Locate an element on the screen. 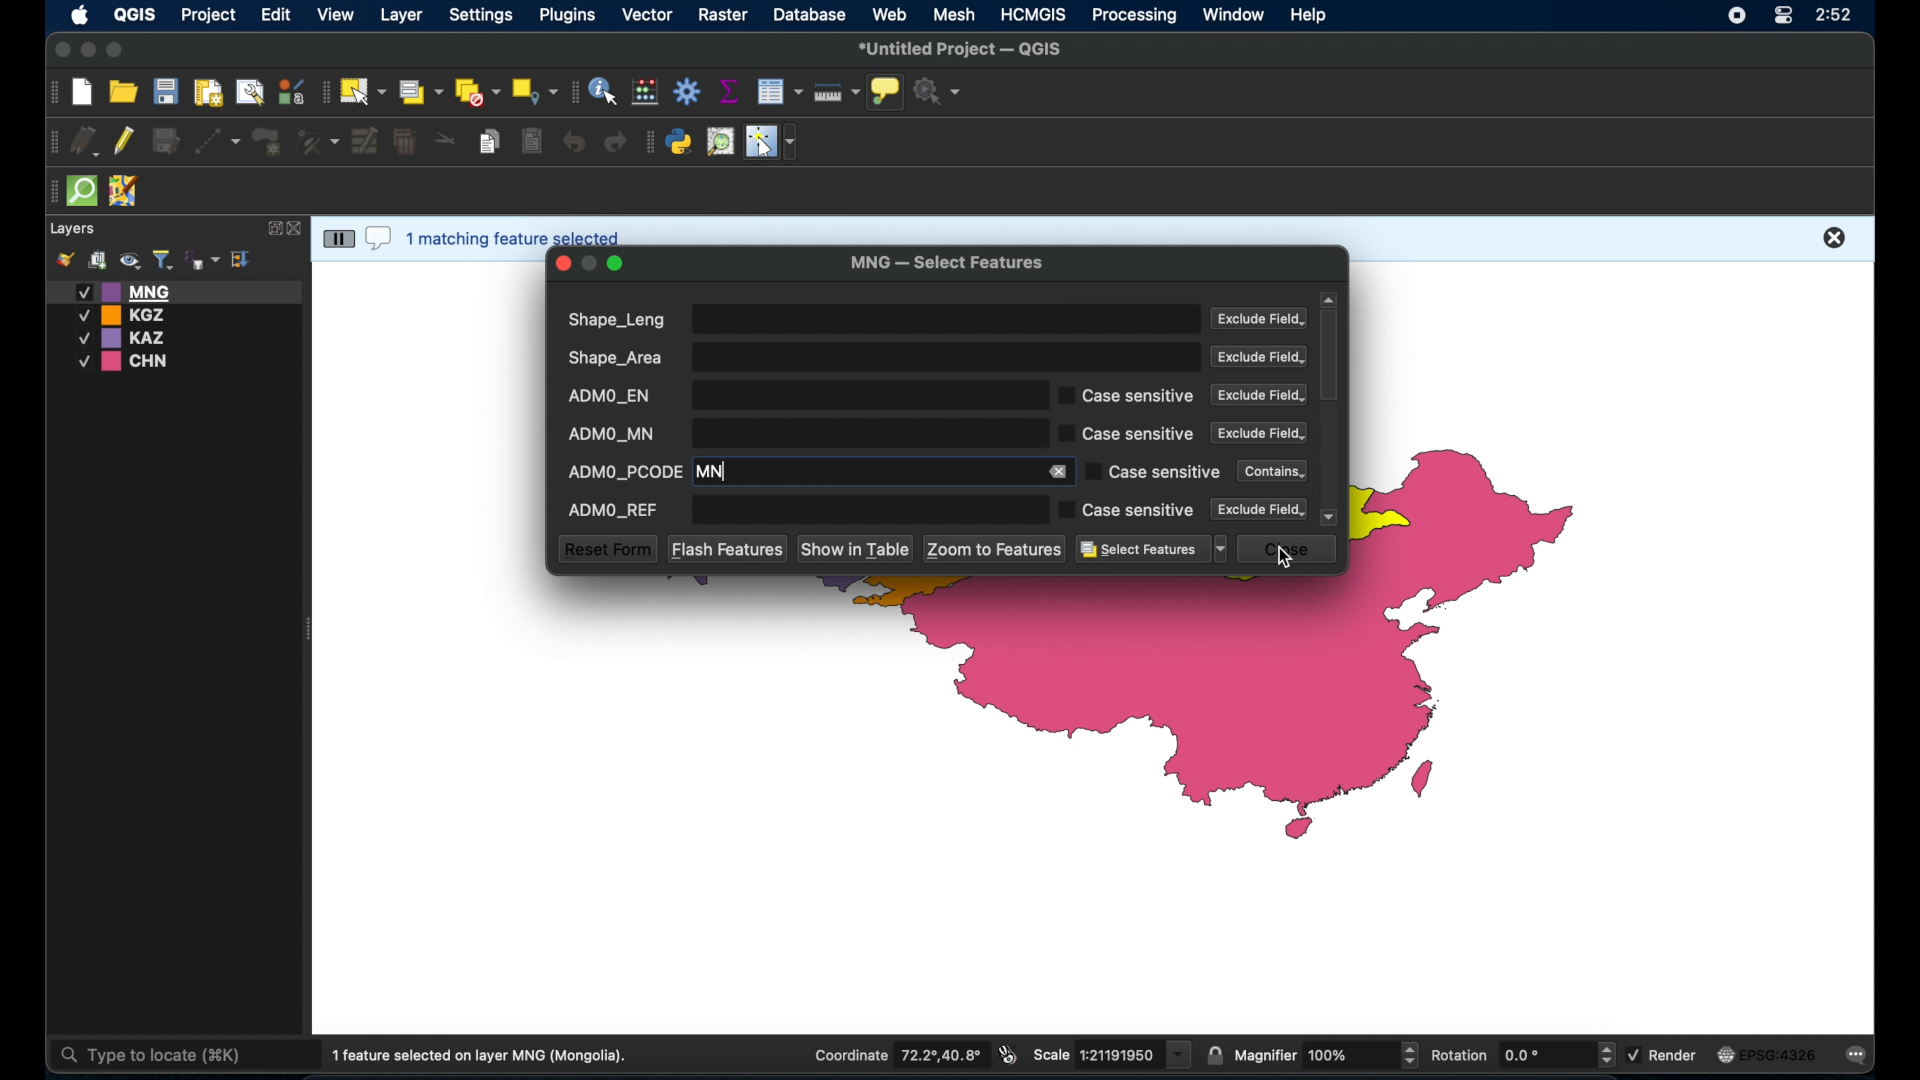 Image resolution: width=1920 pixels, height=1080 pixels. CHN is located at coordinates (126, 362).